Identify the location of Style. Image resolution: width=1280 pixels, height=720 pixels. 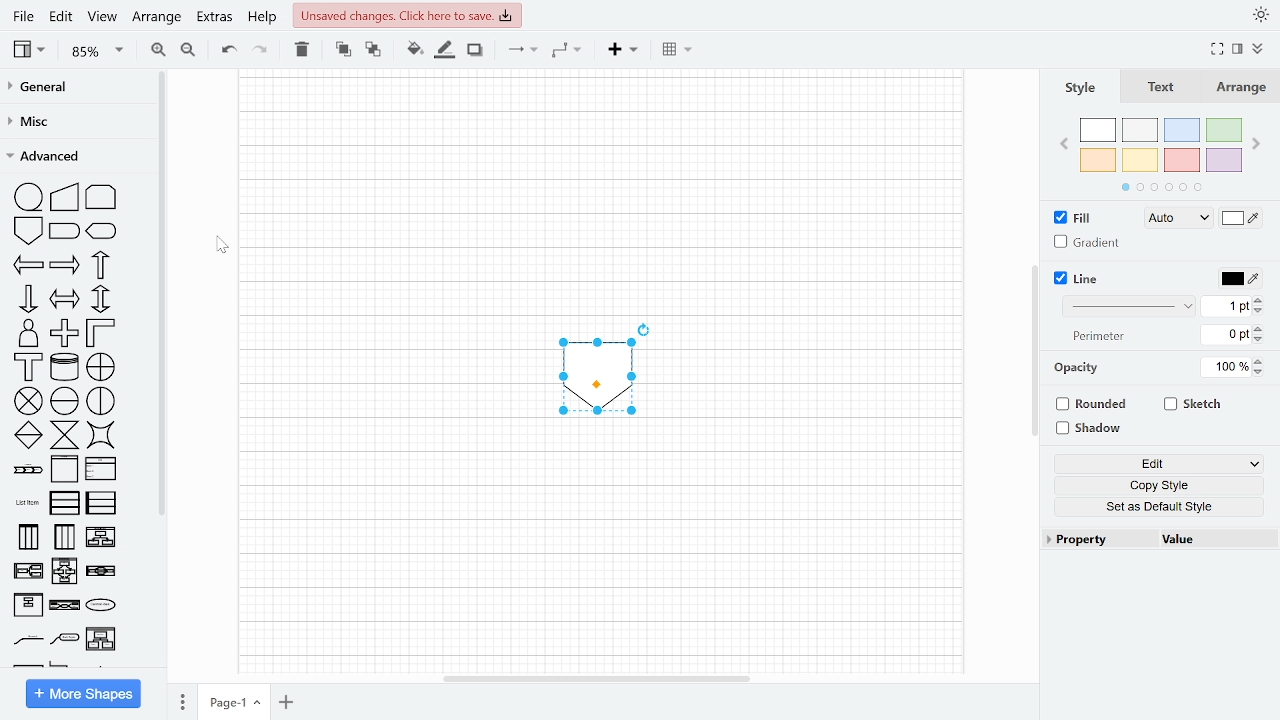
(1078, 89).